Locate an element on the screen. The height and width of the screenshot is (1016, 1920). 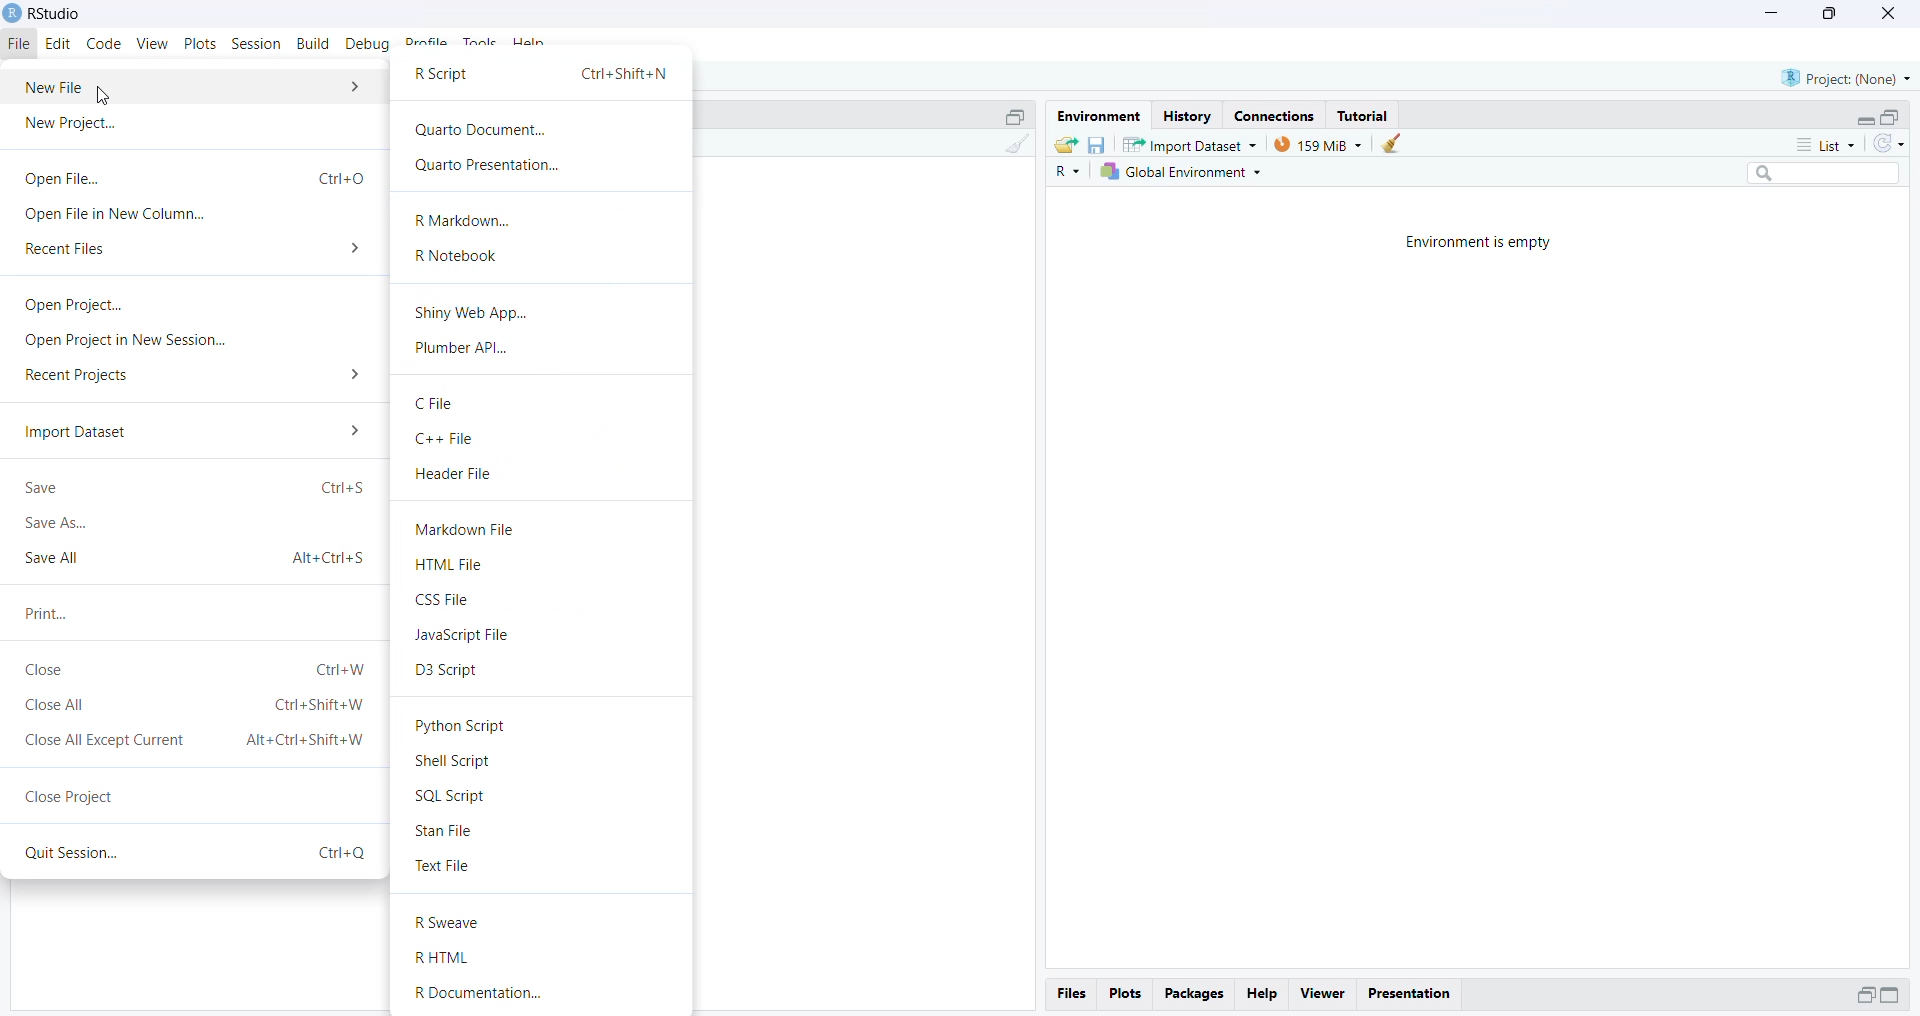
help is located at coordinates (1264, 992).